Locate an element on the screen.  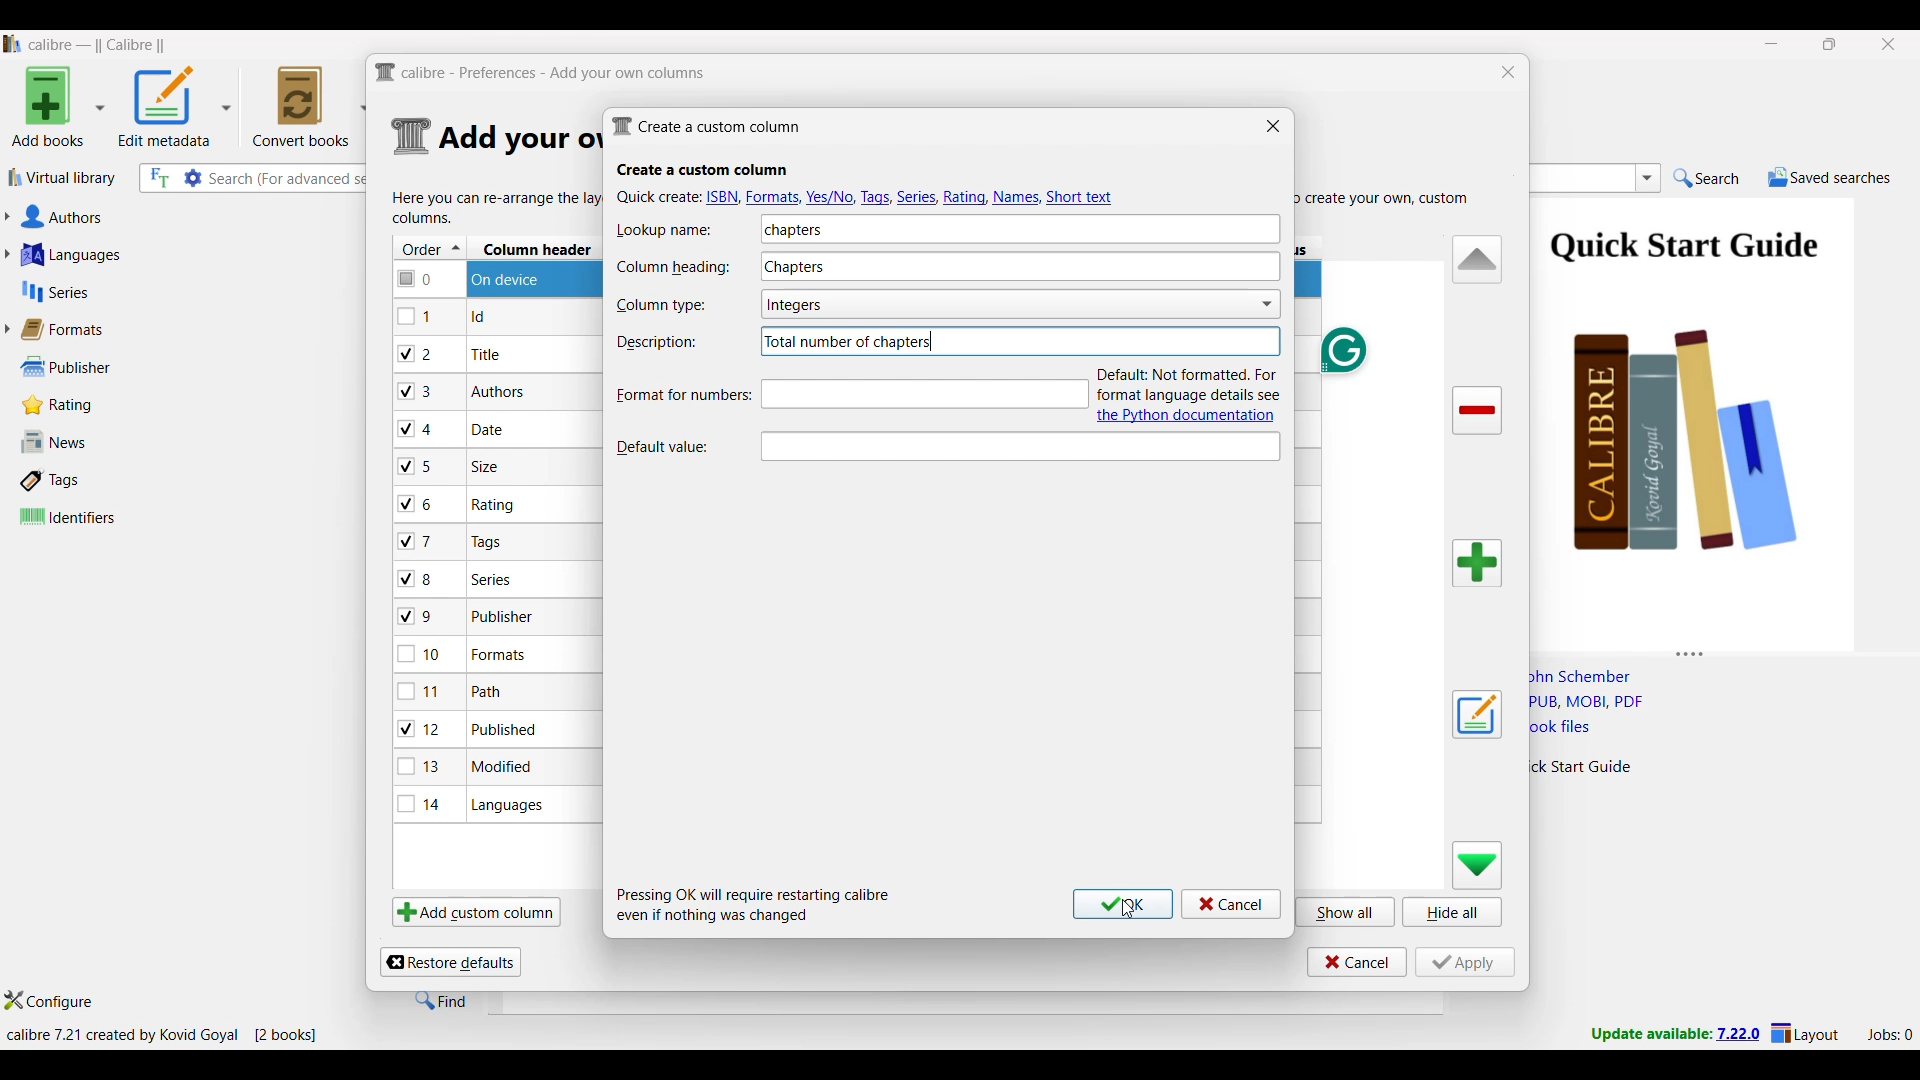
checkbox - 1 is located at coordinates (417, 316).